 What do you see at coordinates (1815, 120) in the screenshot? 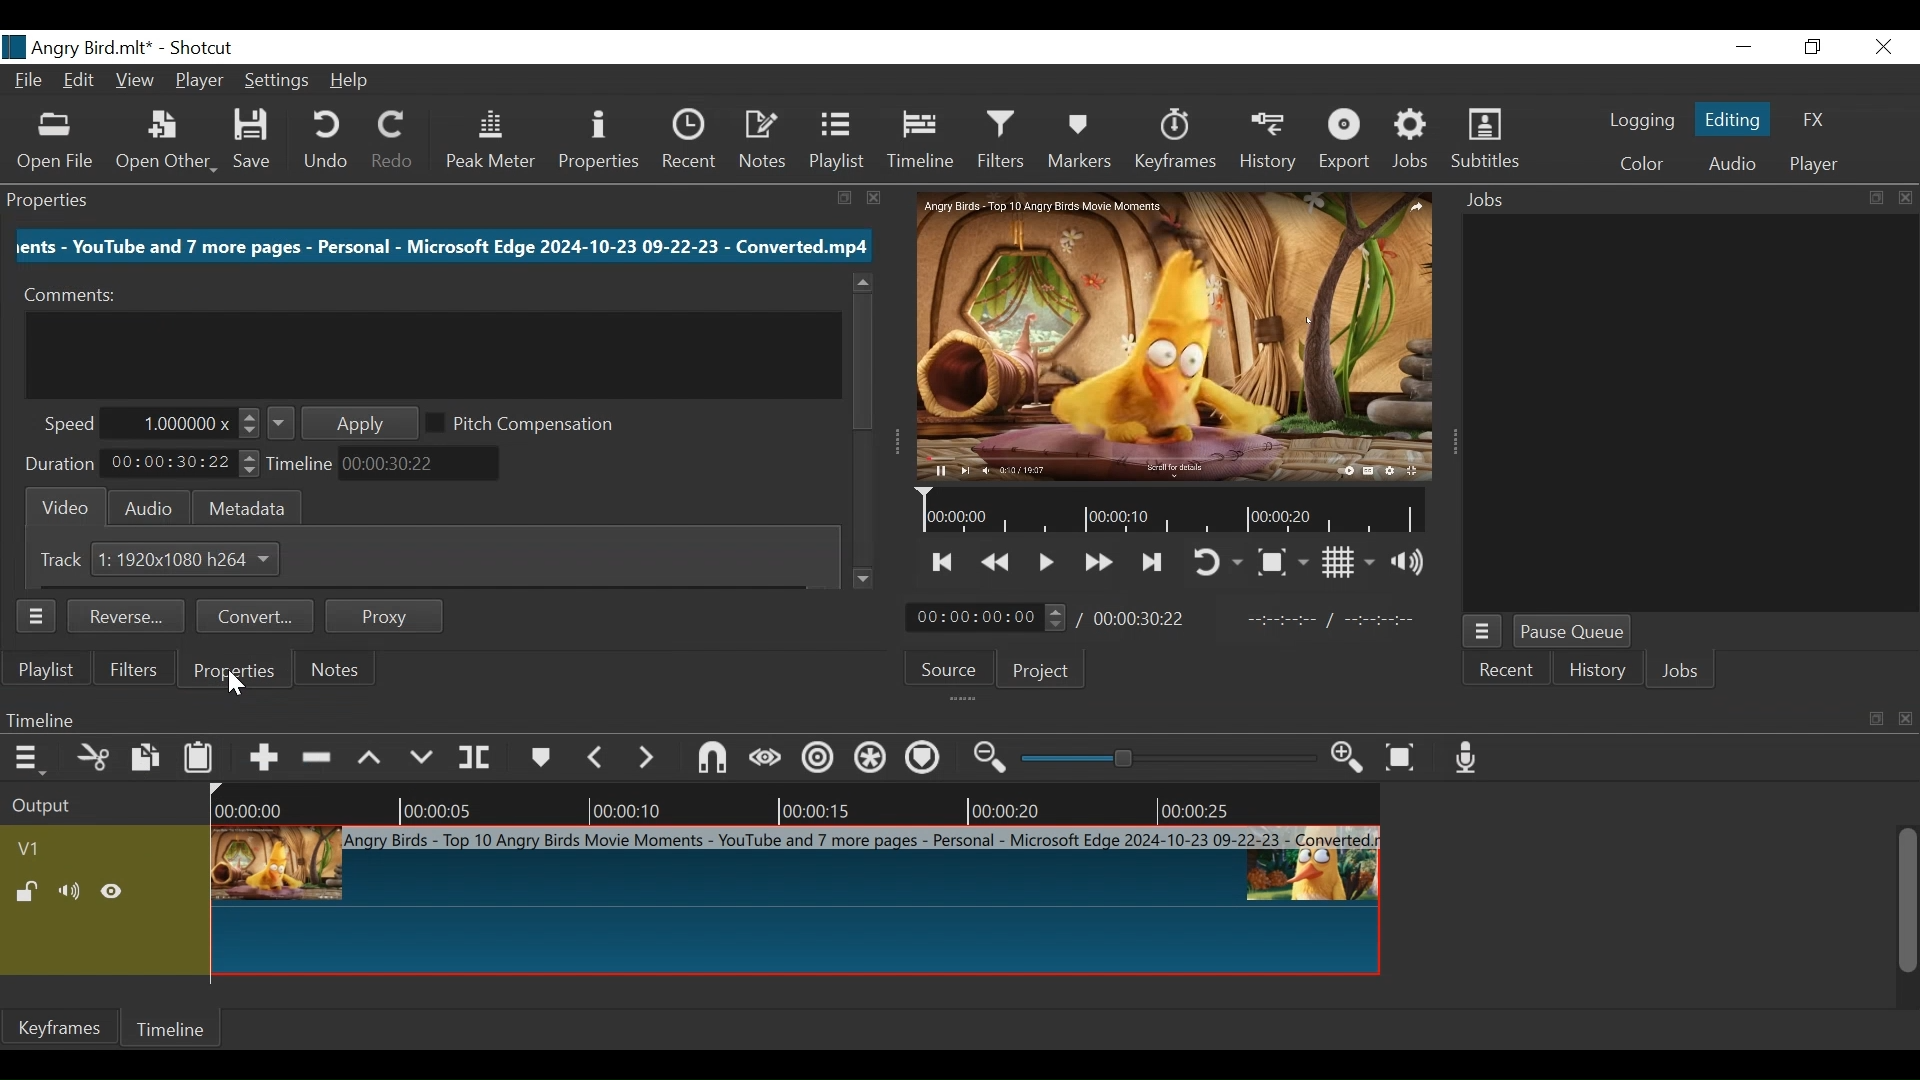
I see `FX` at bounding box center [1815, 120].